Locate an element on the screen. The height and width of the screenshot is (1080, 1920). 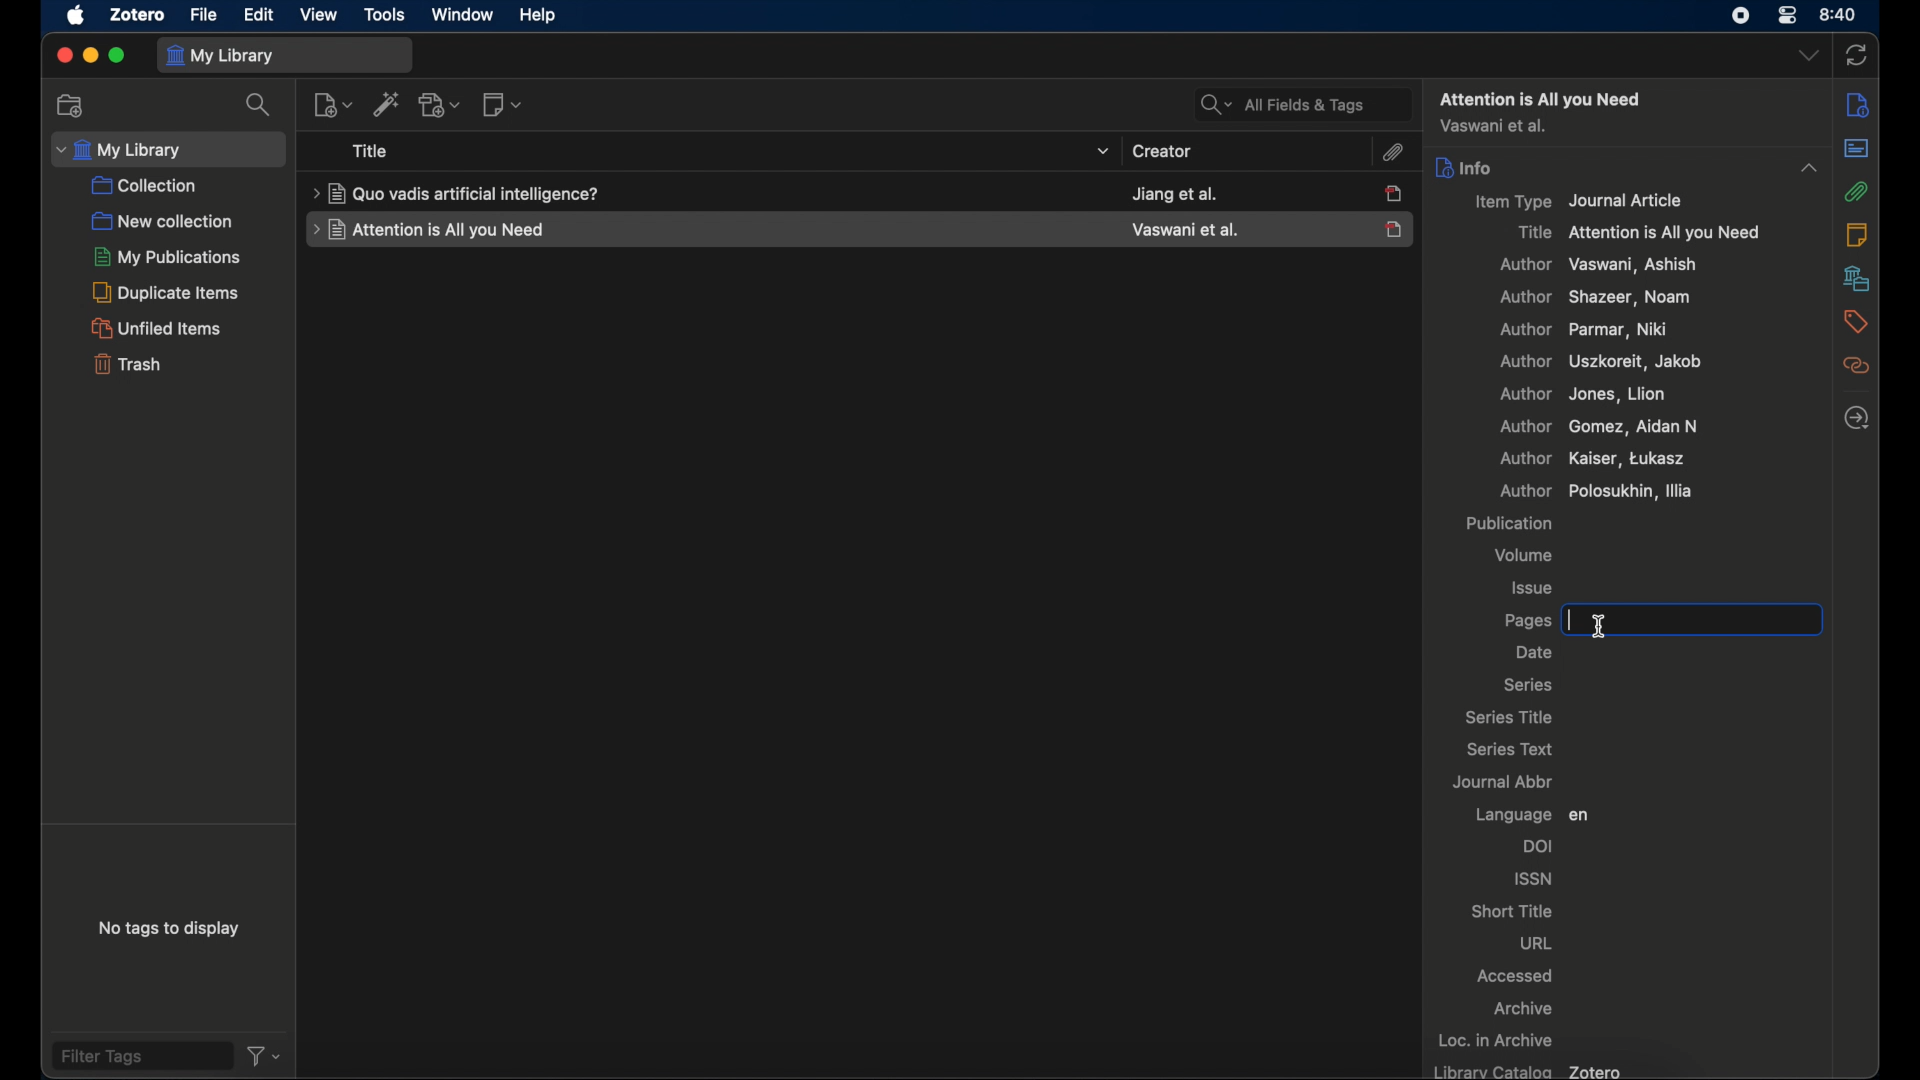
duplicate items is located at coordinates (167, 292).